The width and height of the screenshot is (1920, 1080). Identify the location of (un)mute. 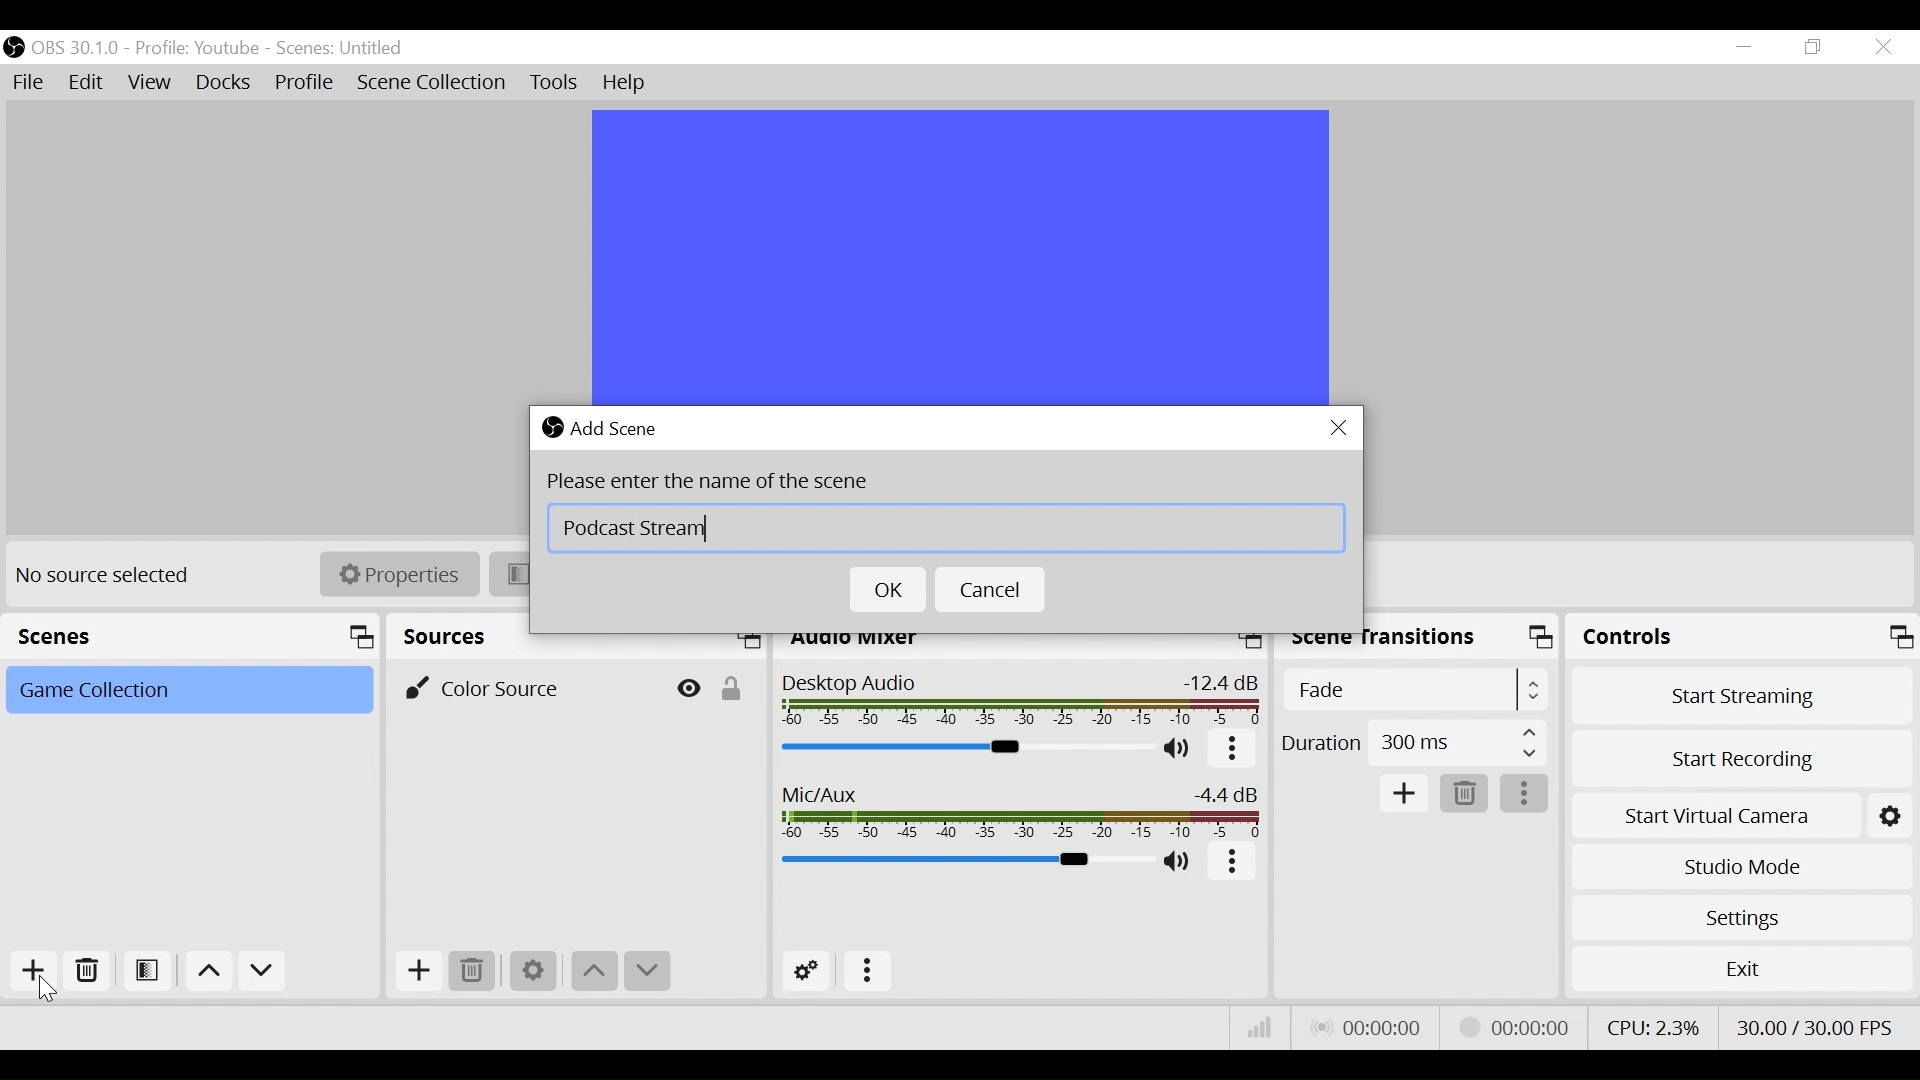
(1178, 864).